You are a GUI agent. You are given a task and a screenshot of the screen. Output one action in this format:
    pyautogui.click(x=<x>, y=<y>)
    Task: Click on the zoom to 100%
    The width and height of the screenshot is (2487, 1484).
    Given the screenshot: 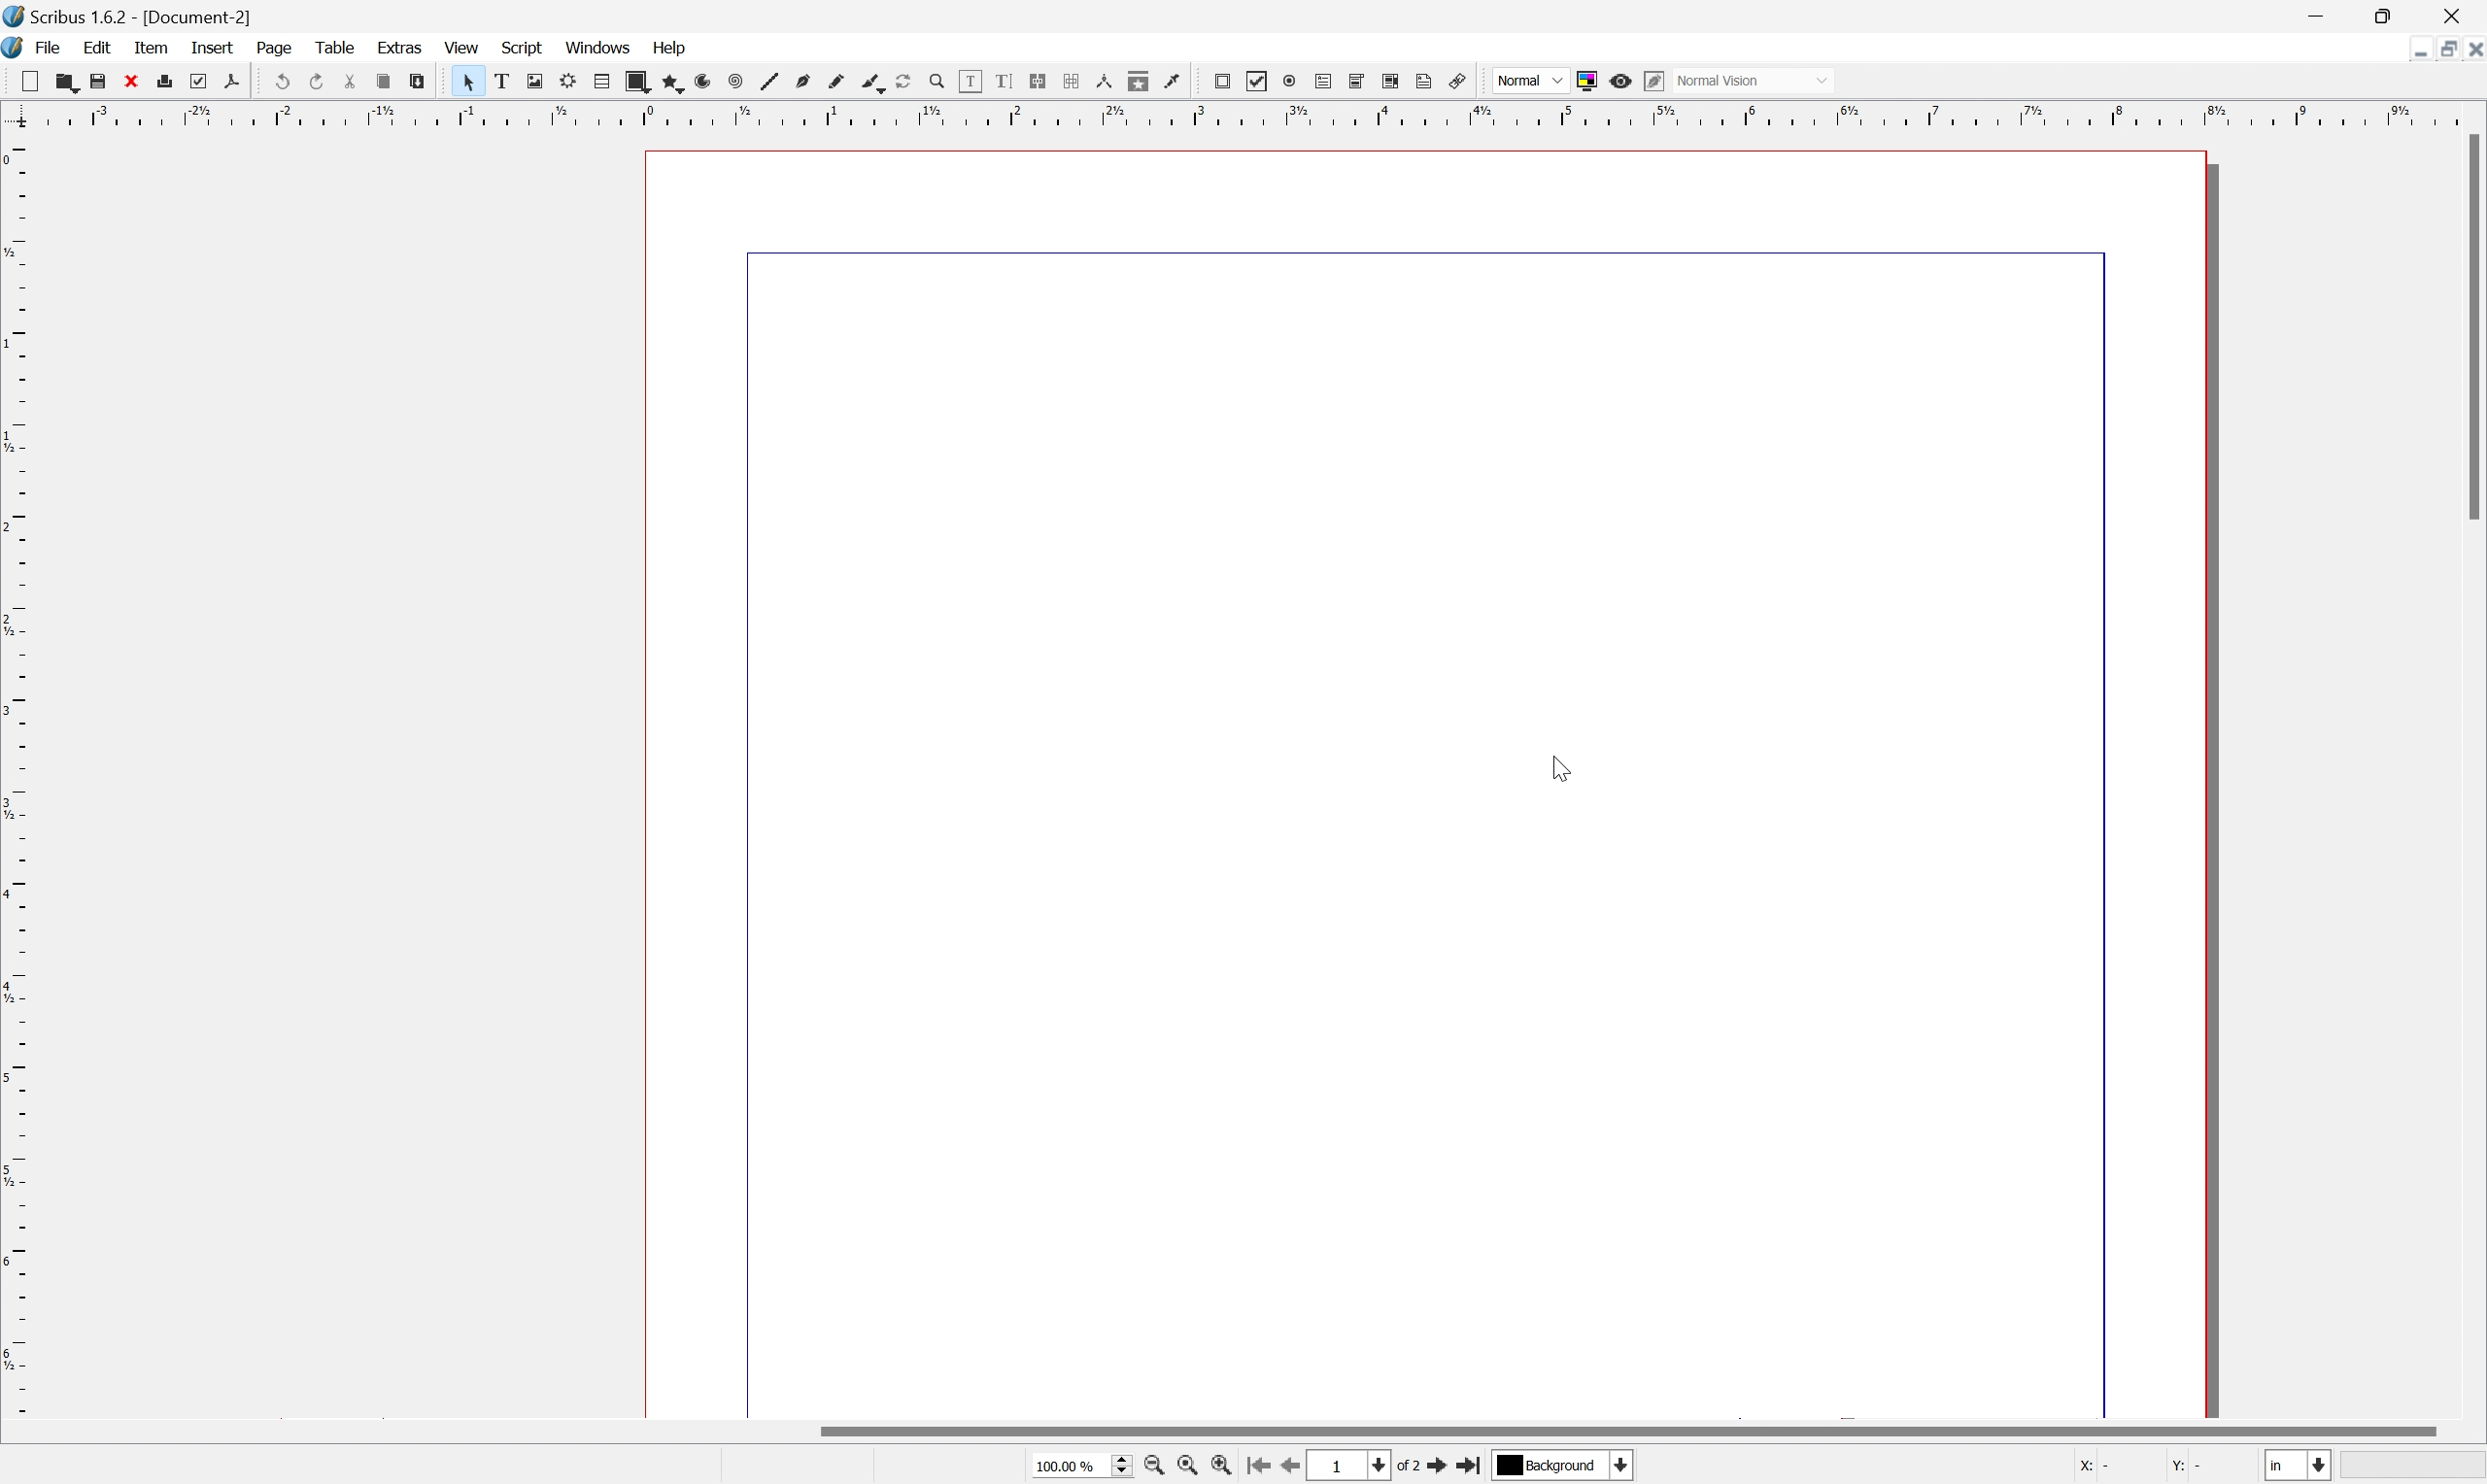 What is the action you would take?
    pyautogui.click(x=1191, y=1467)
    